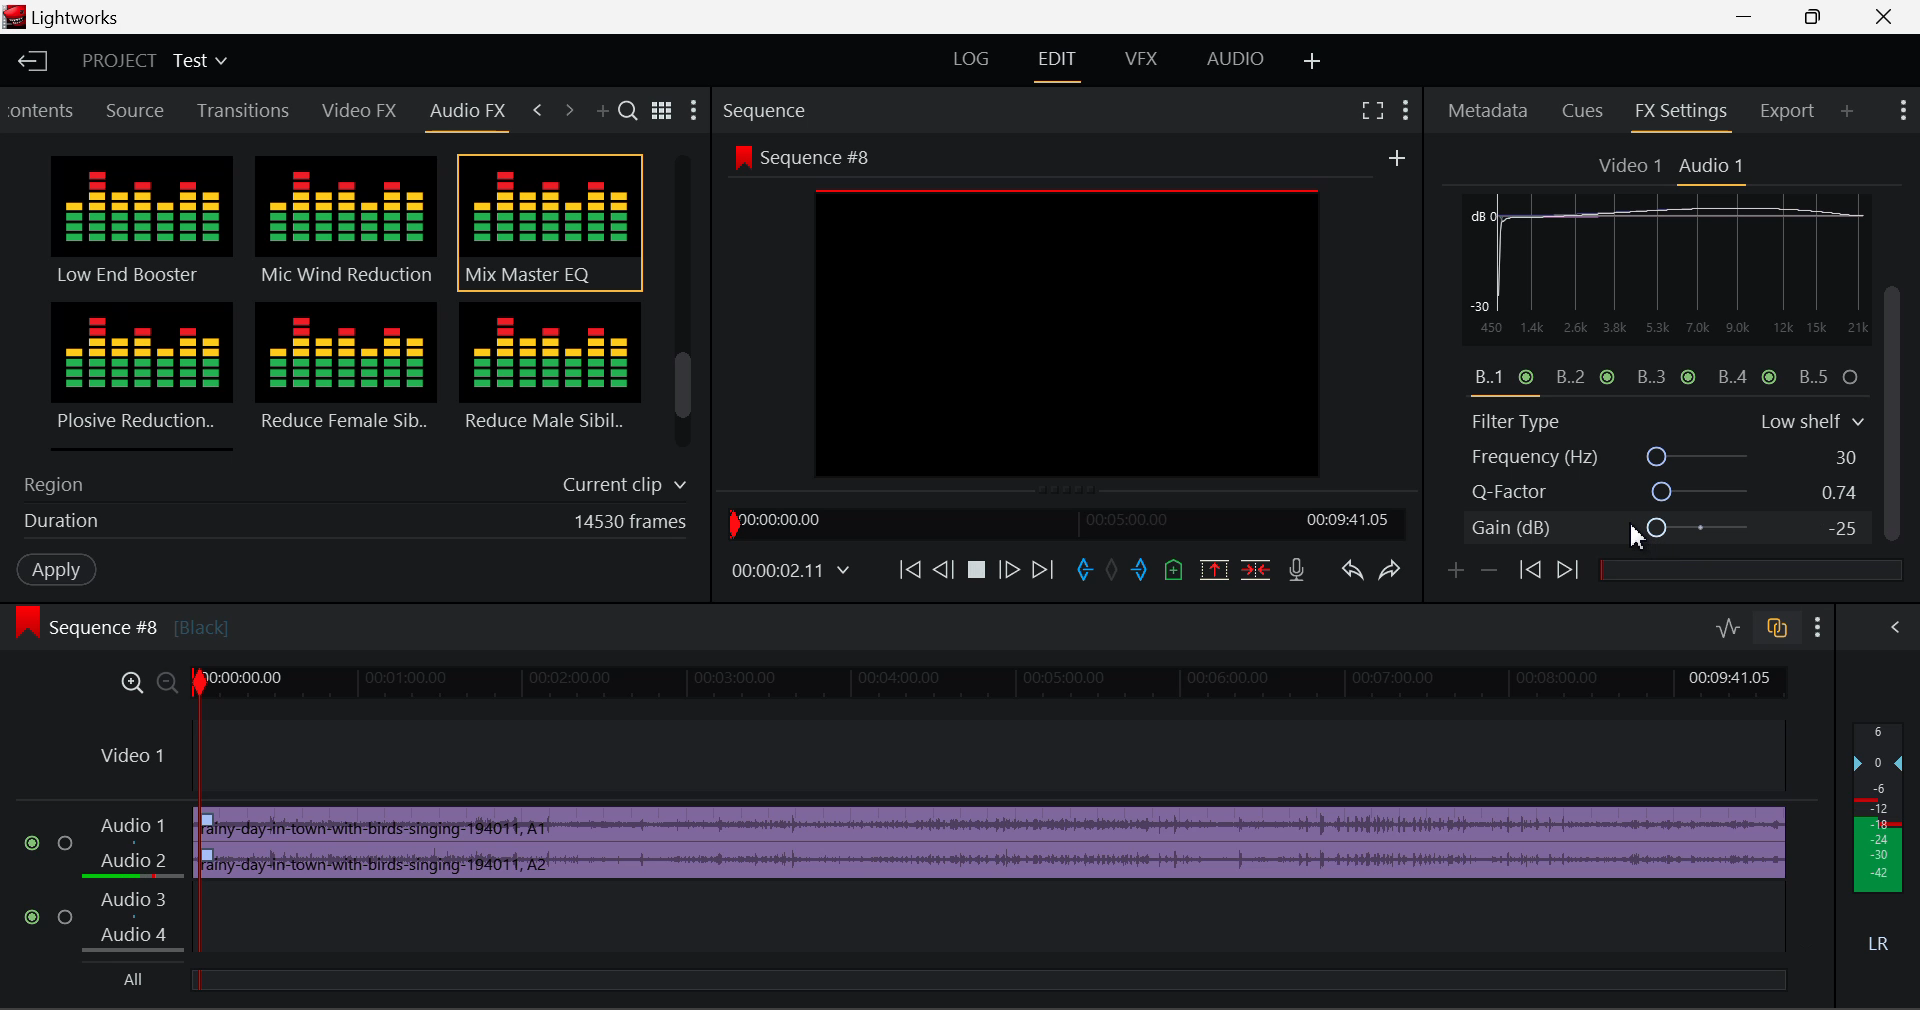 The height and width of the screenshot is (1010, 1920). What do you see at coordinates (1668, 493) in the screenshot?
I see `Q-Factor` at bounding box center [1668, 493].